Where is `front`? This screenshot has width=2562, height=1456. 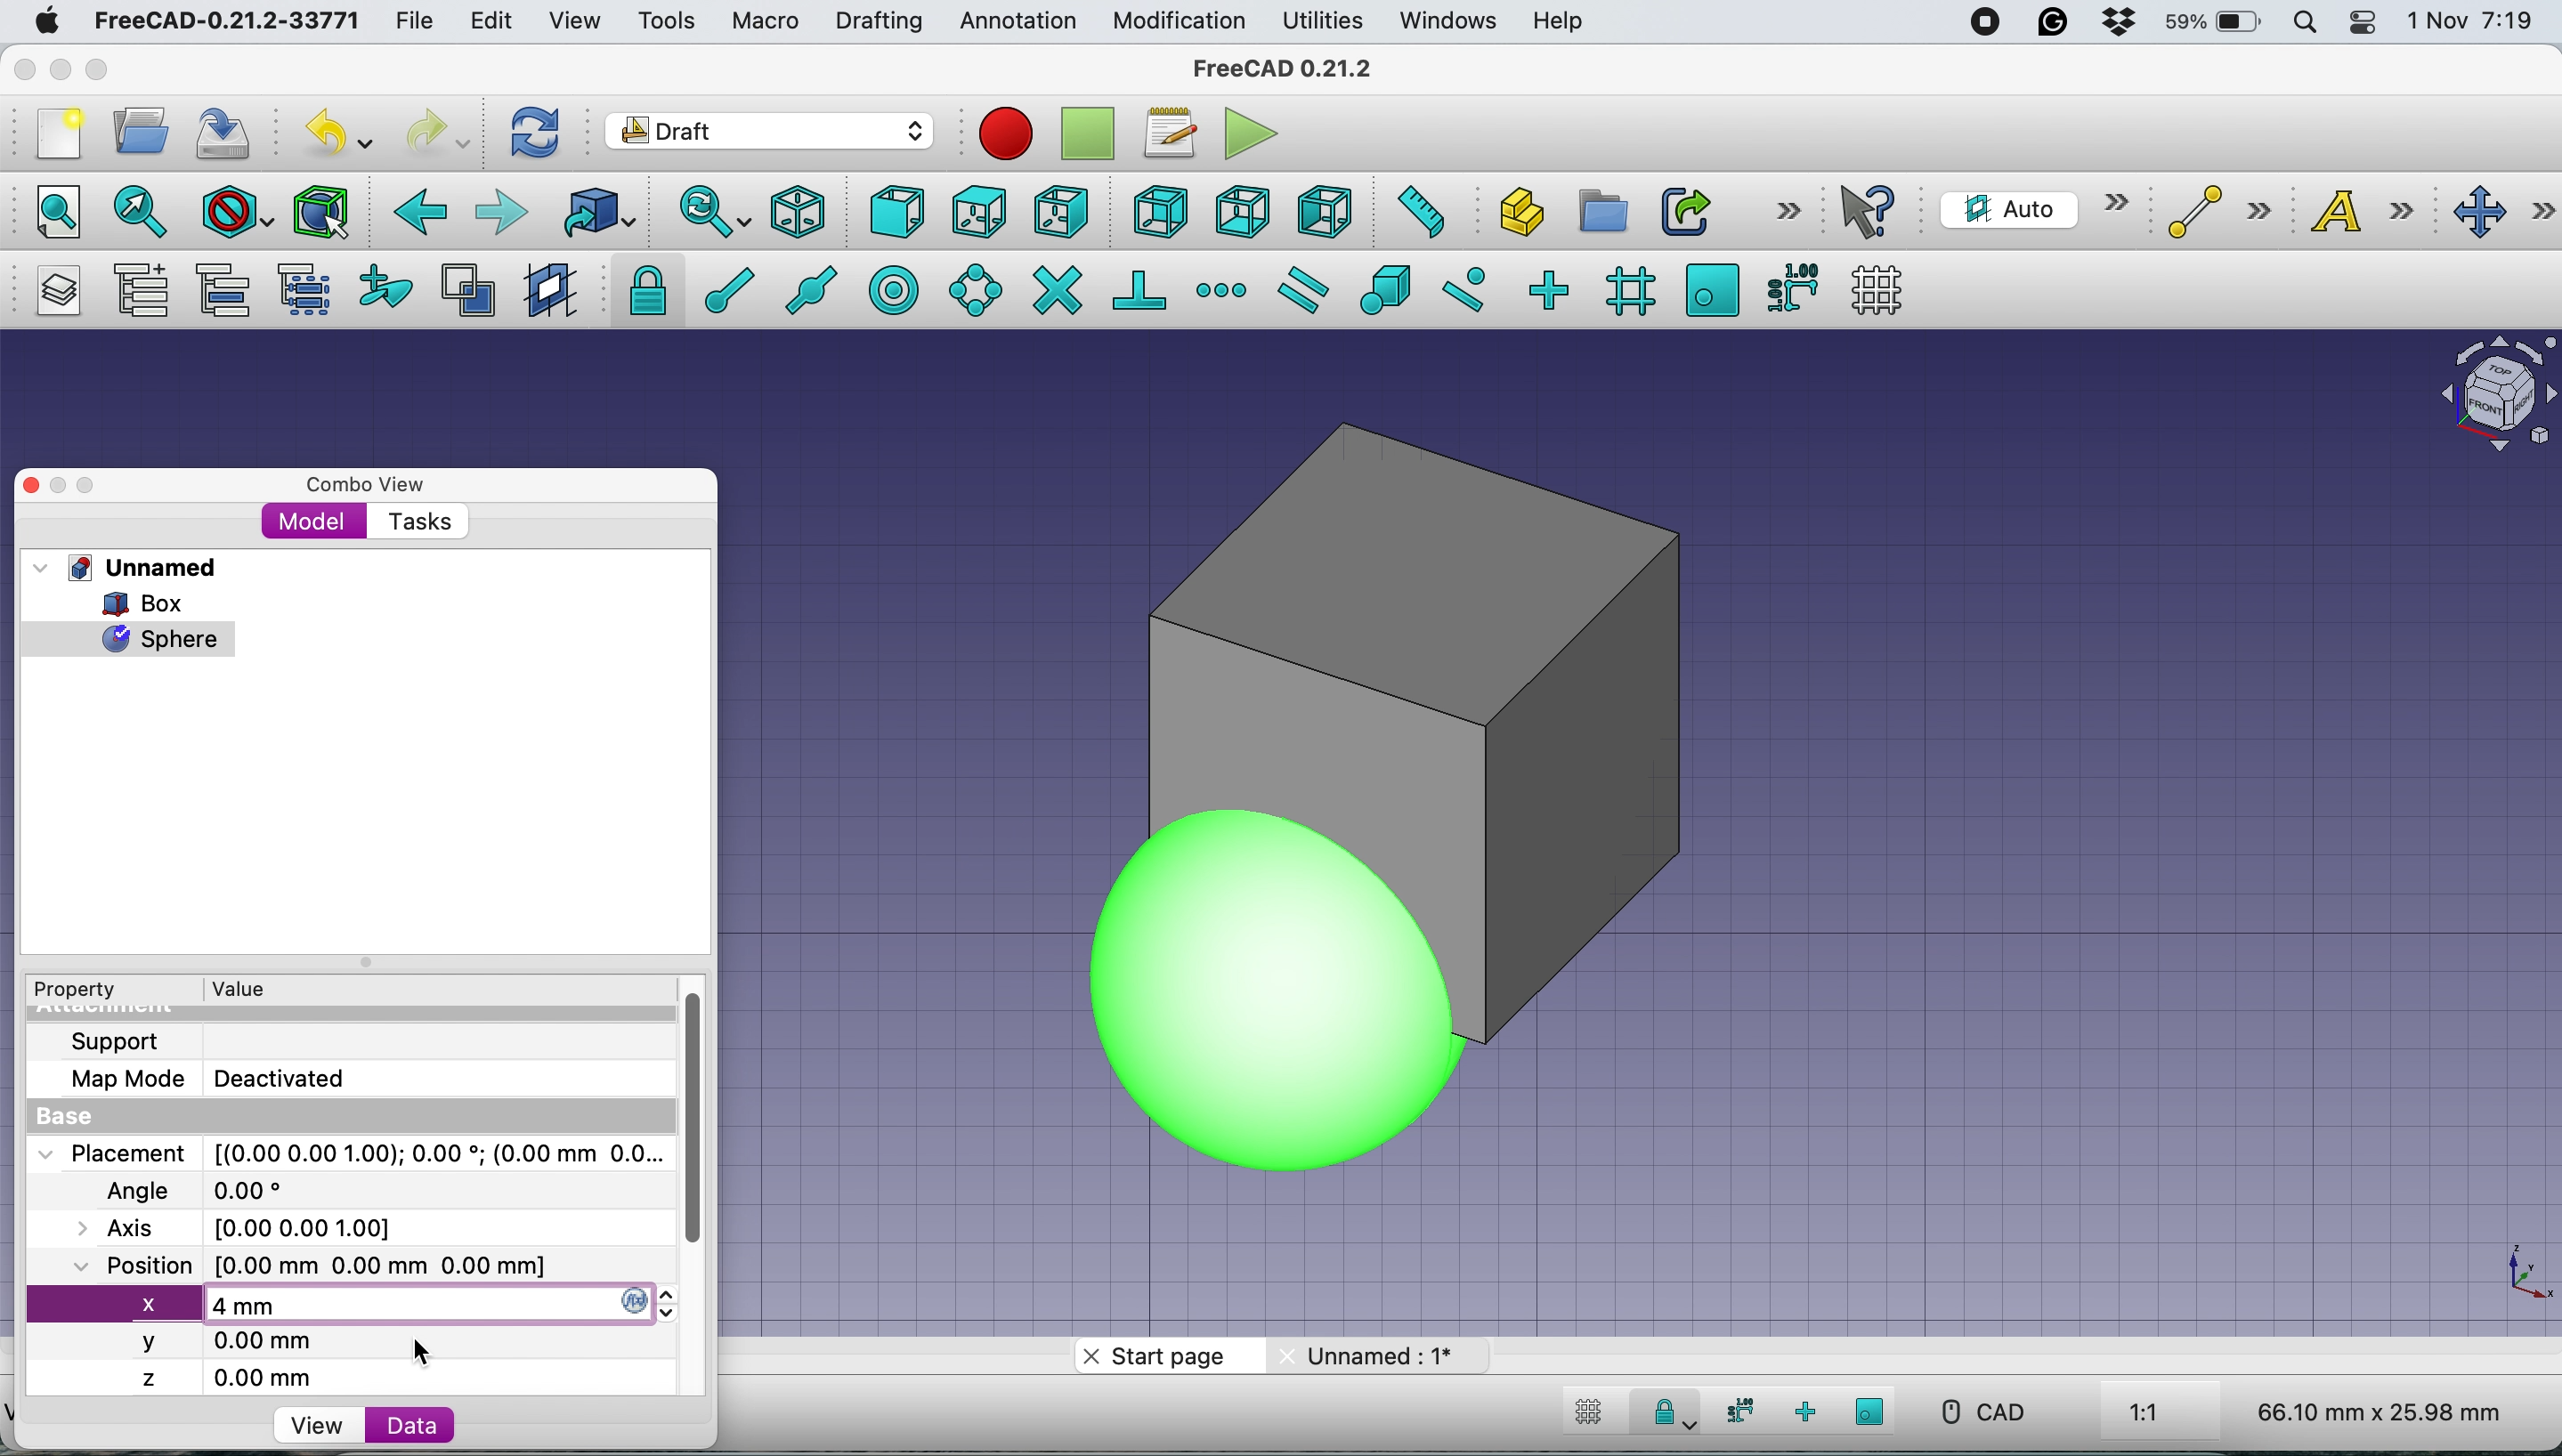
front is located at coordinates (899, 217).